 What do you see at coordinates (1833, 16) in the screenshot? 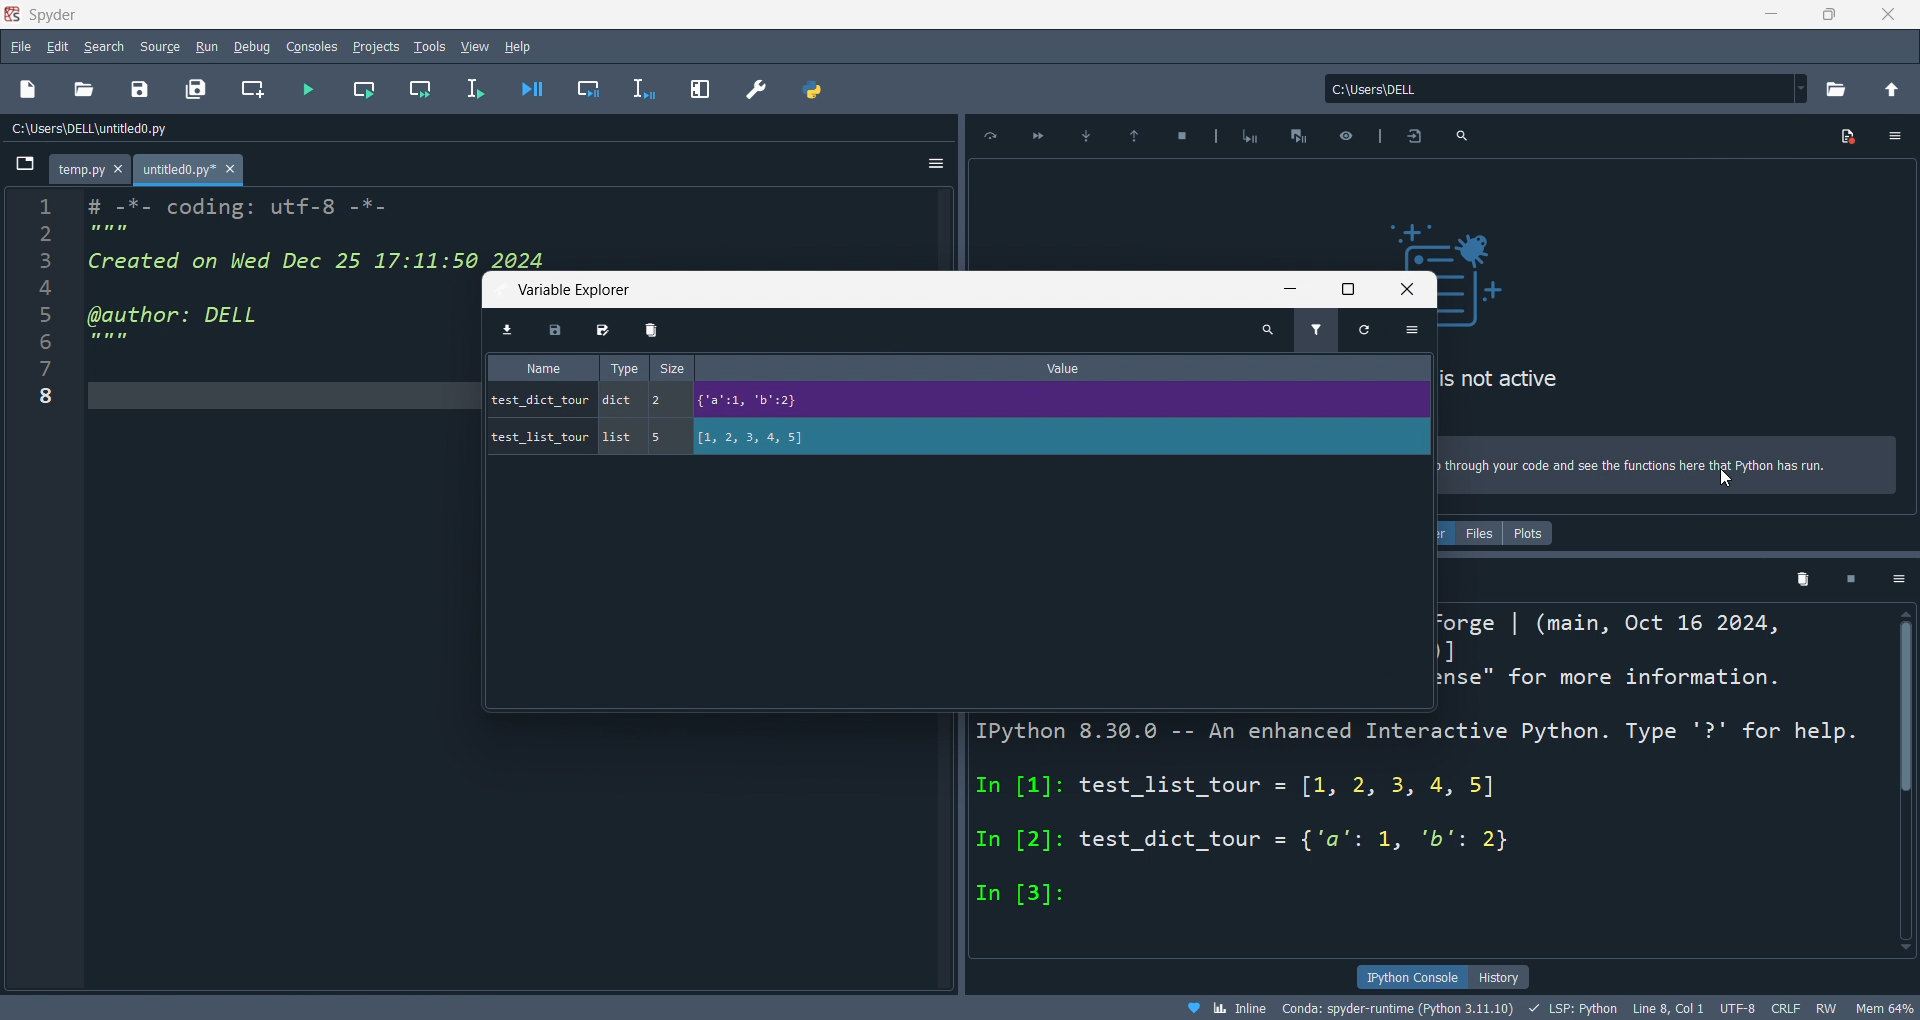
I see `maximize` at bounding box center [1833, 16].